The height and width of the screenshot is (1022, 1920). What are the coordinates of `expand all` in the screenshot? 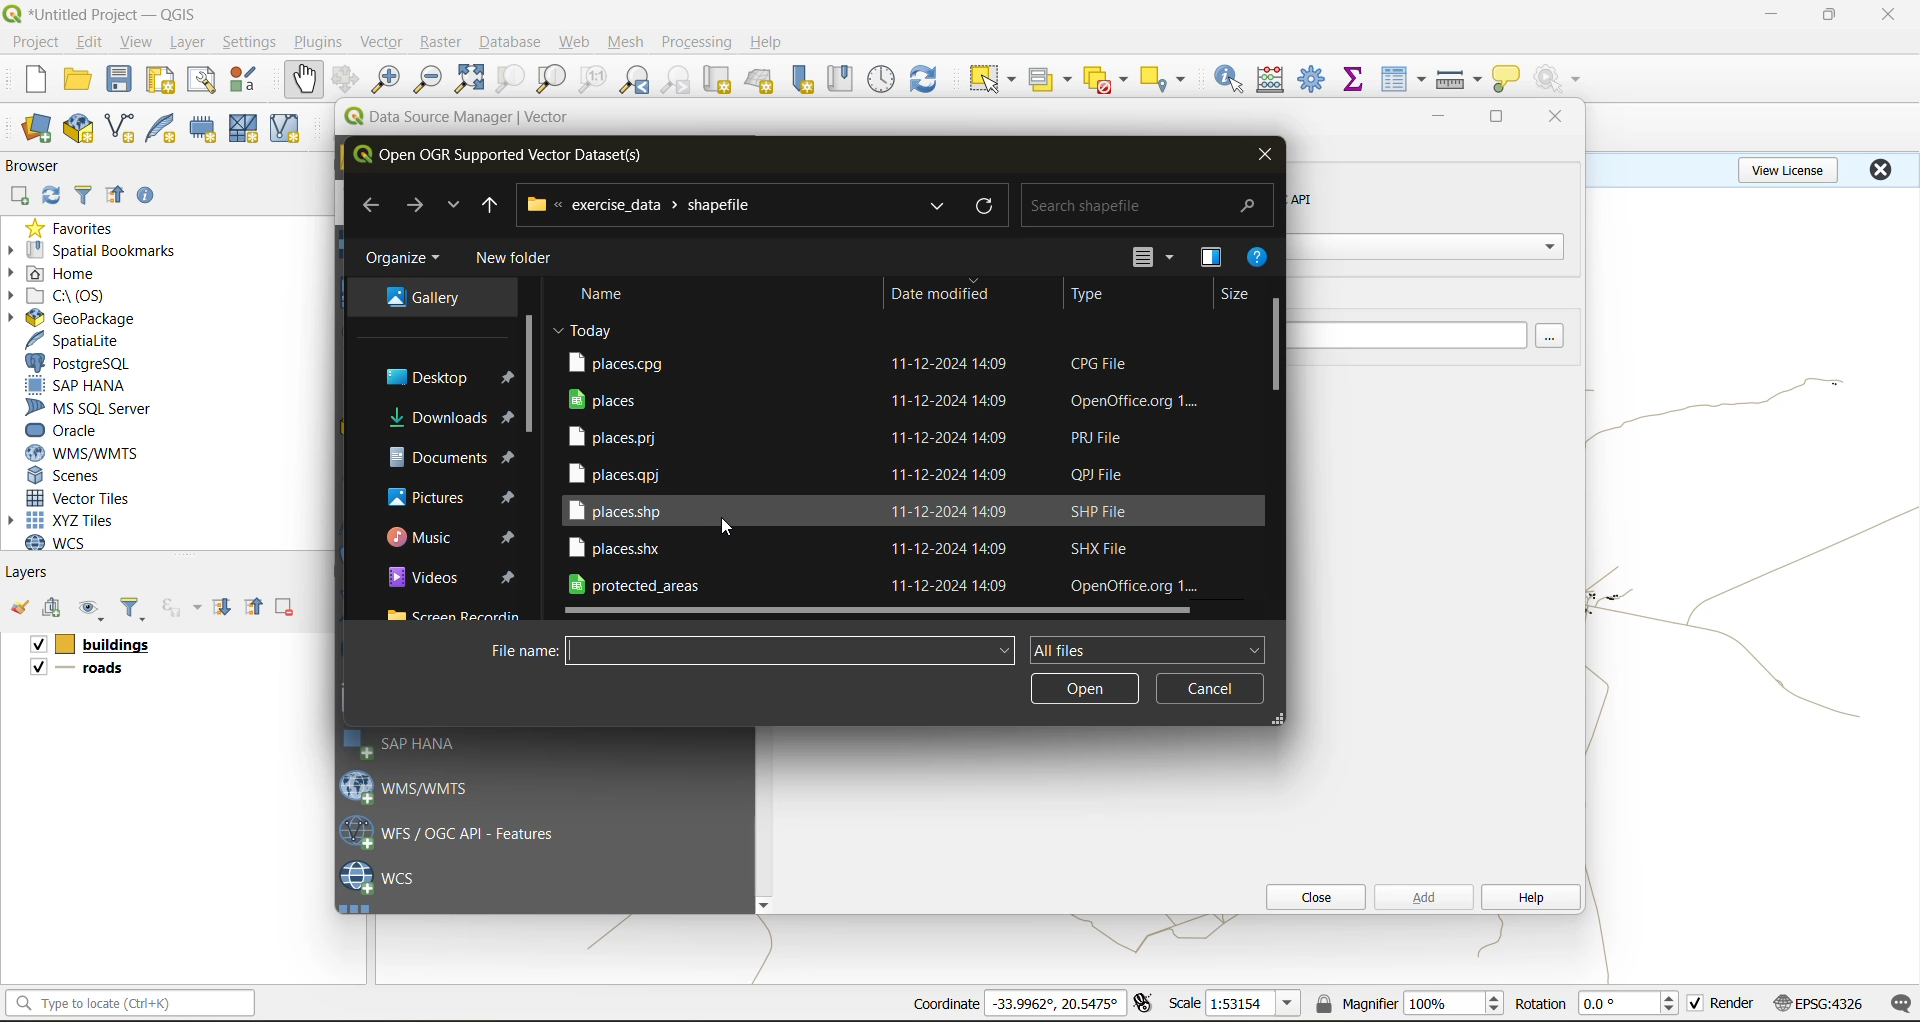 It's located at (222, 607).